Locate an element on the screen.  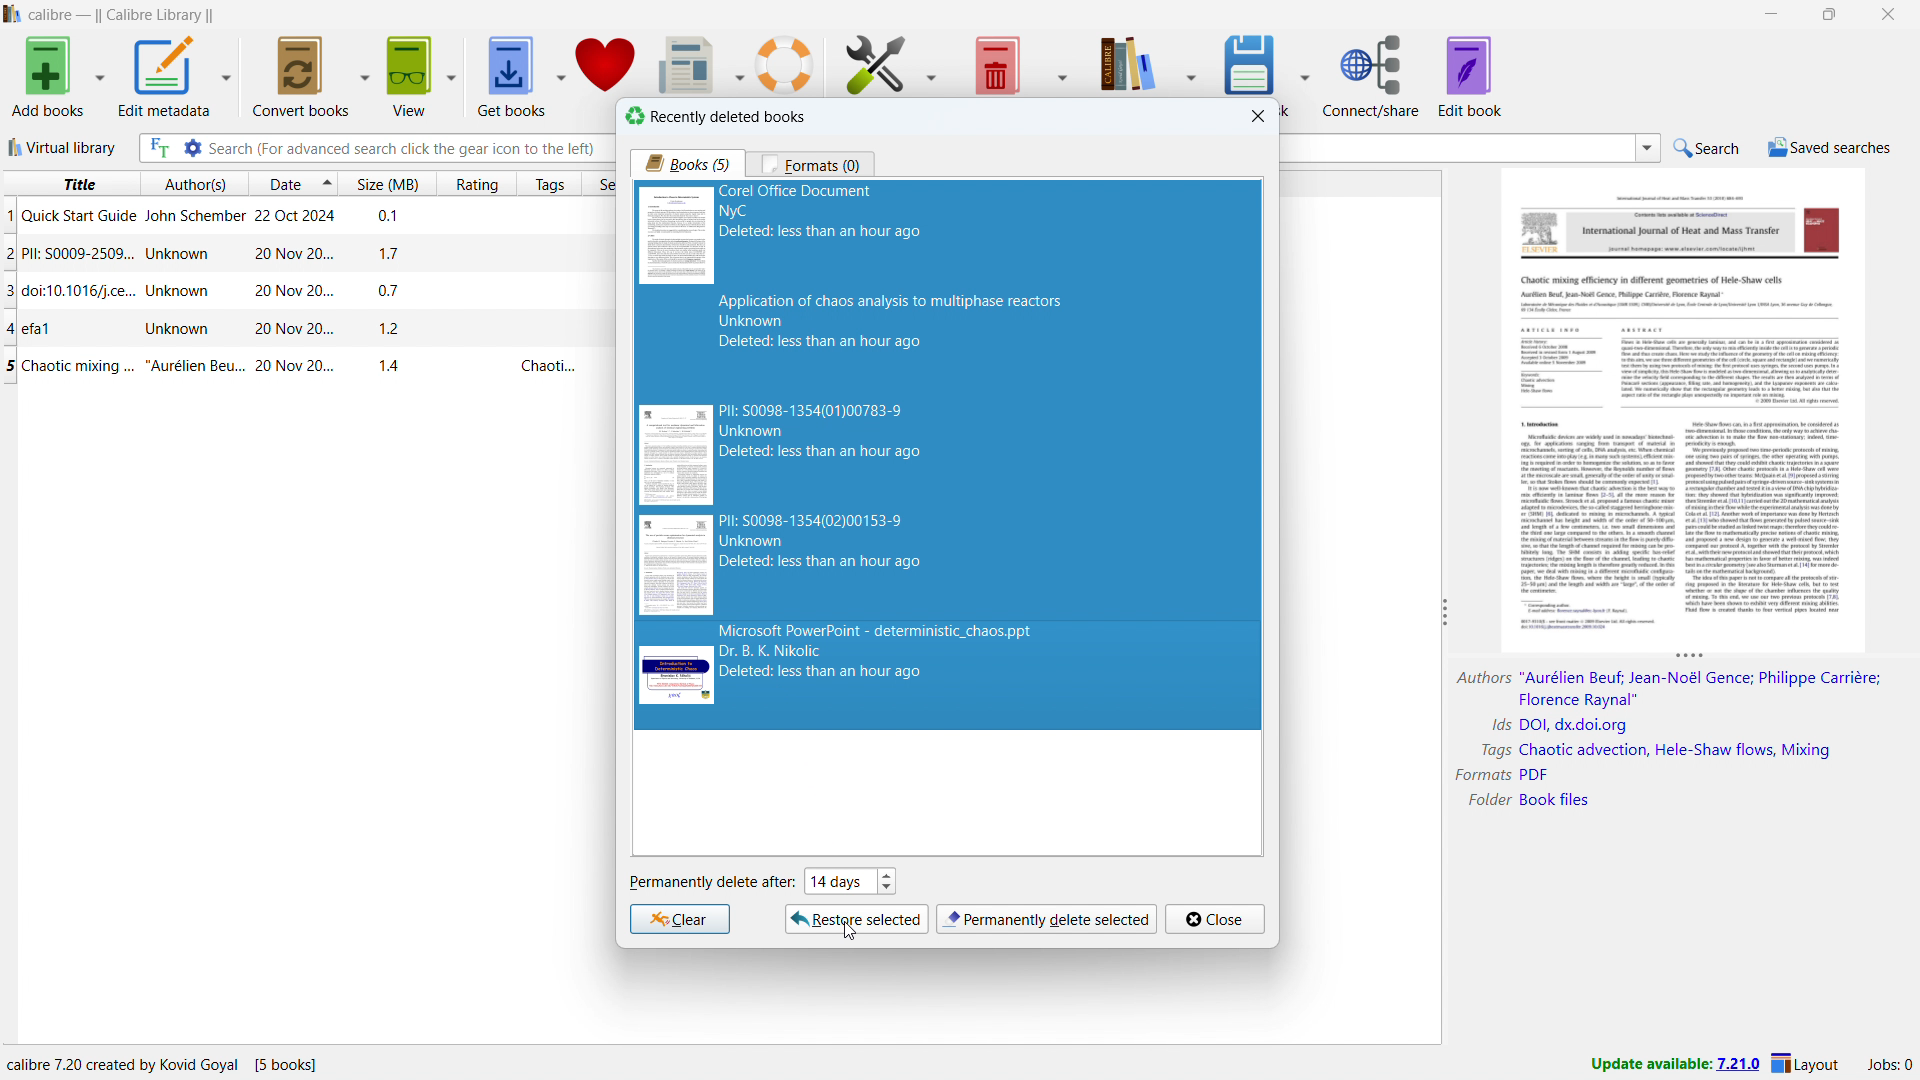
layout is located at coordinates (1808, 1064).